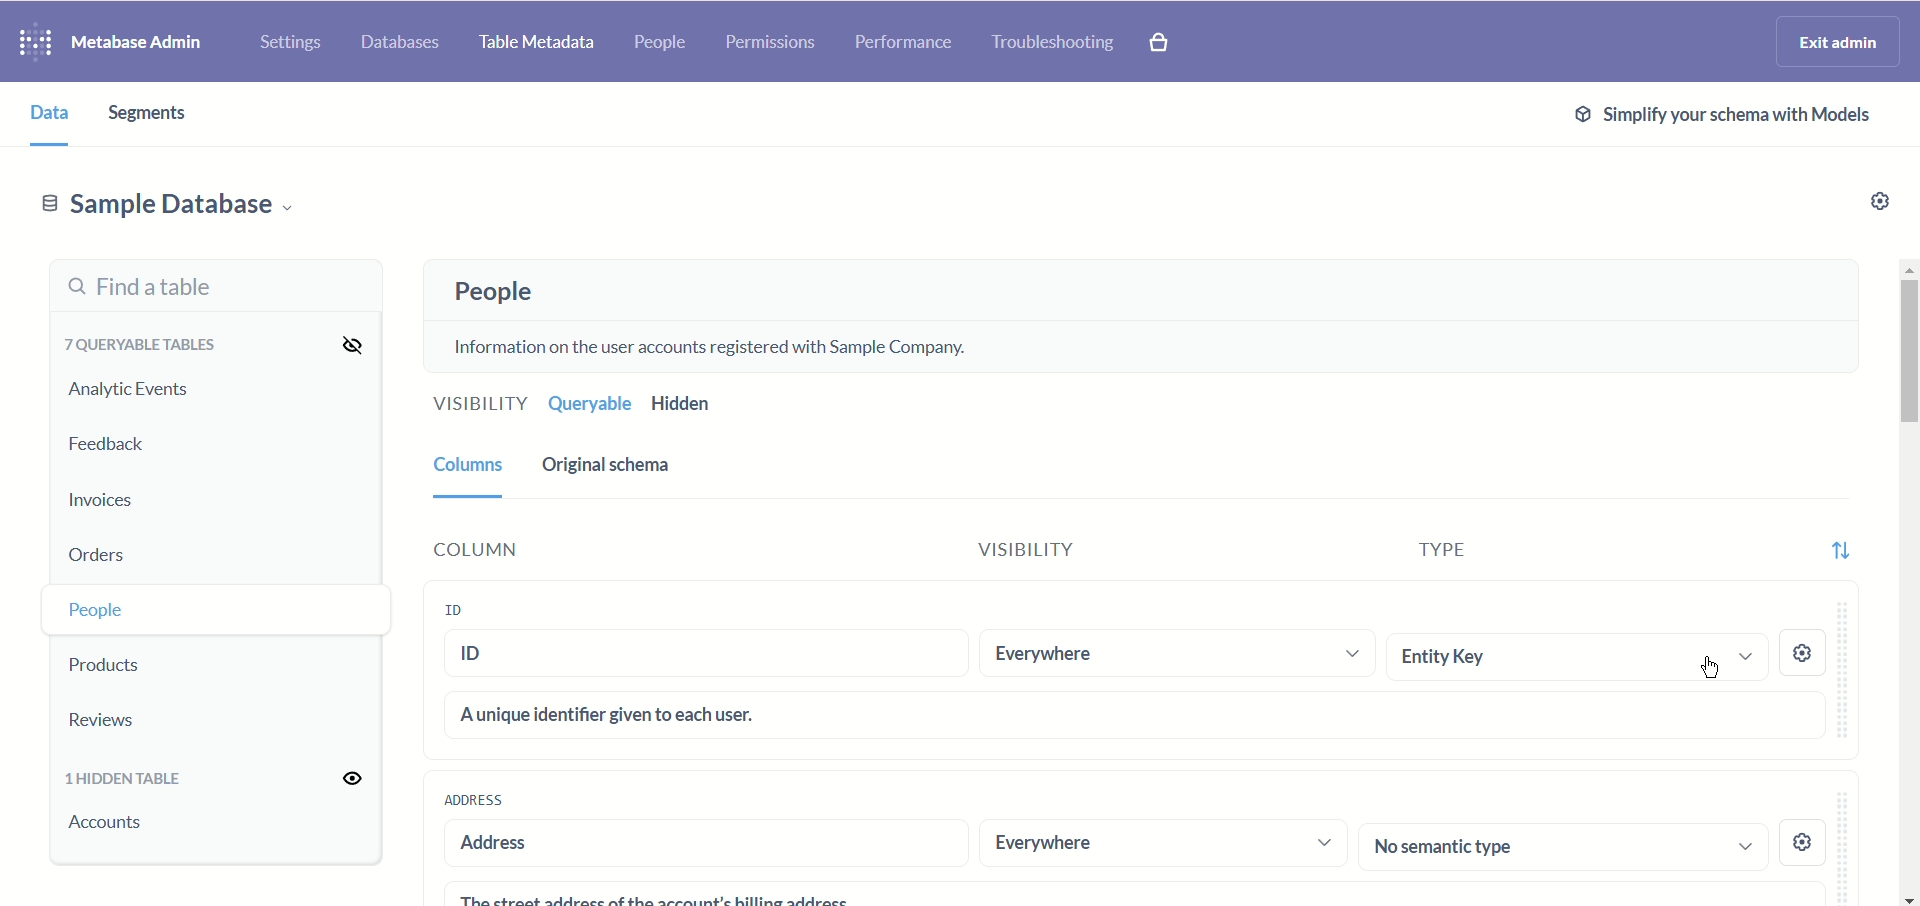 This screenshot has height=906, width=1920. Describe the element at coordinates (664, 44) in the screenshot. I see `People` at that location.